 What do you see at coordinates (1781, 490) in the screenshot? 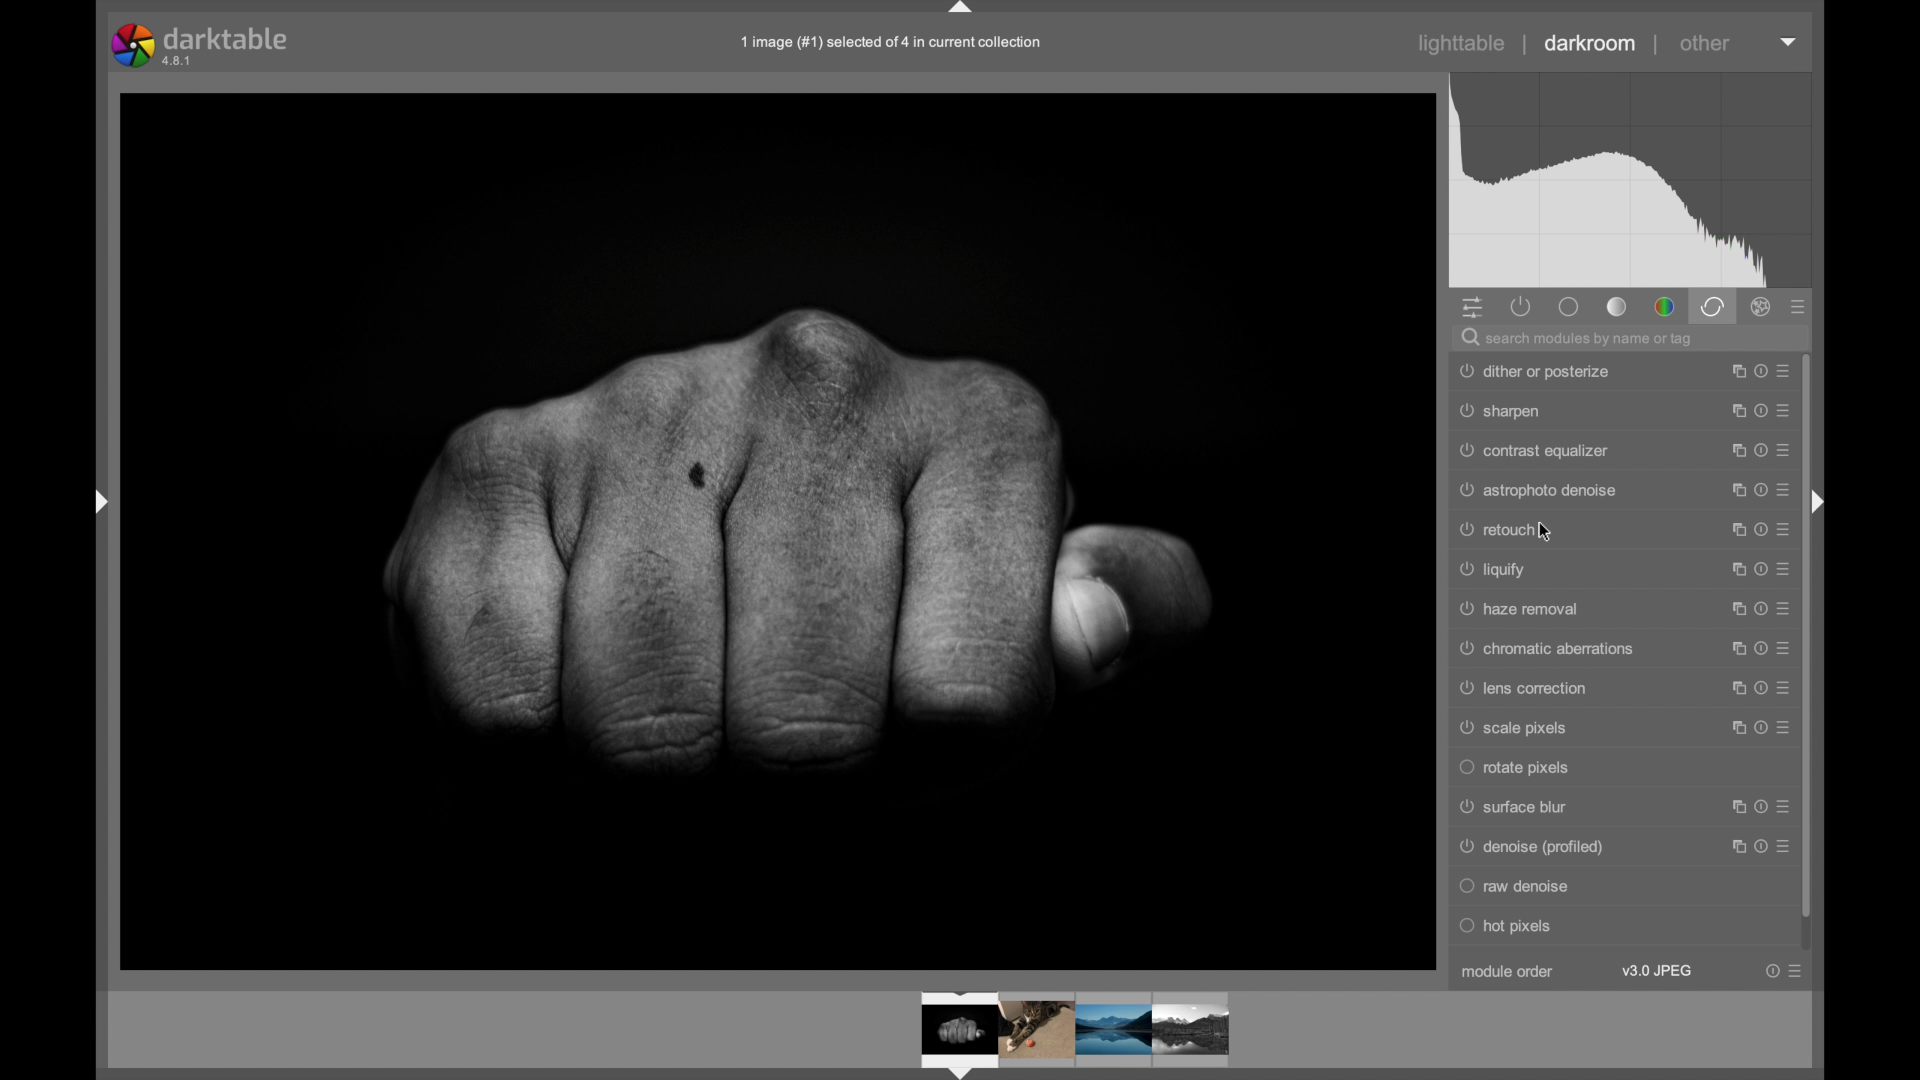
I see `more options` at bounding box center [1781, 490].